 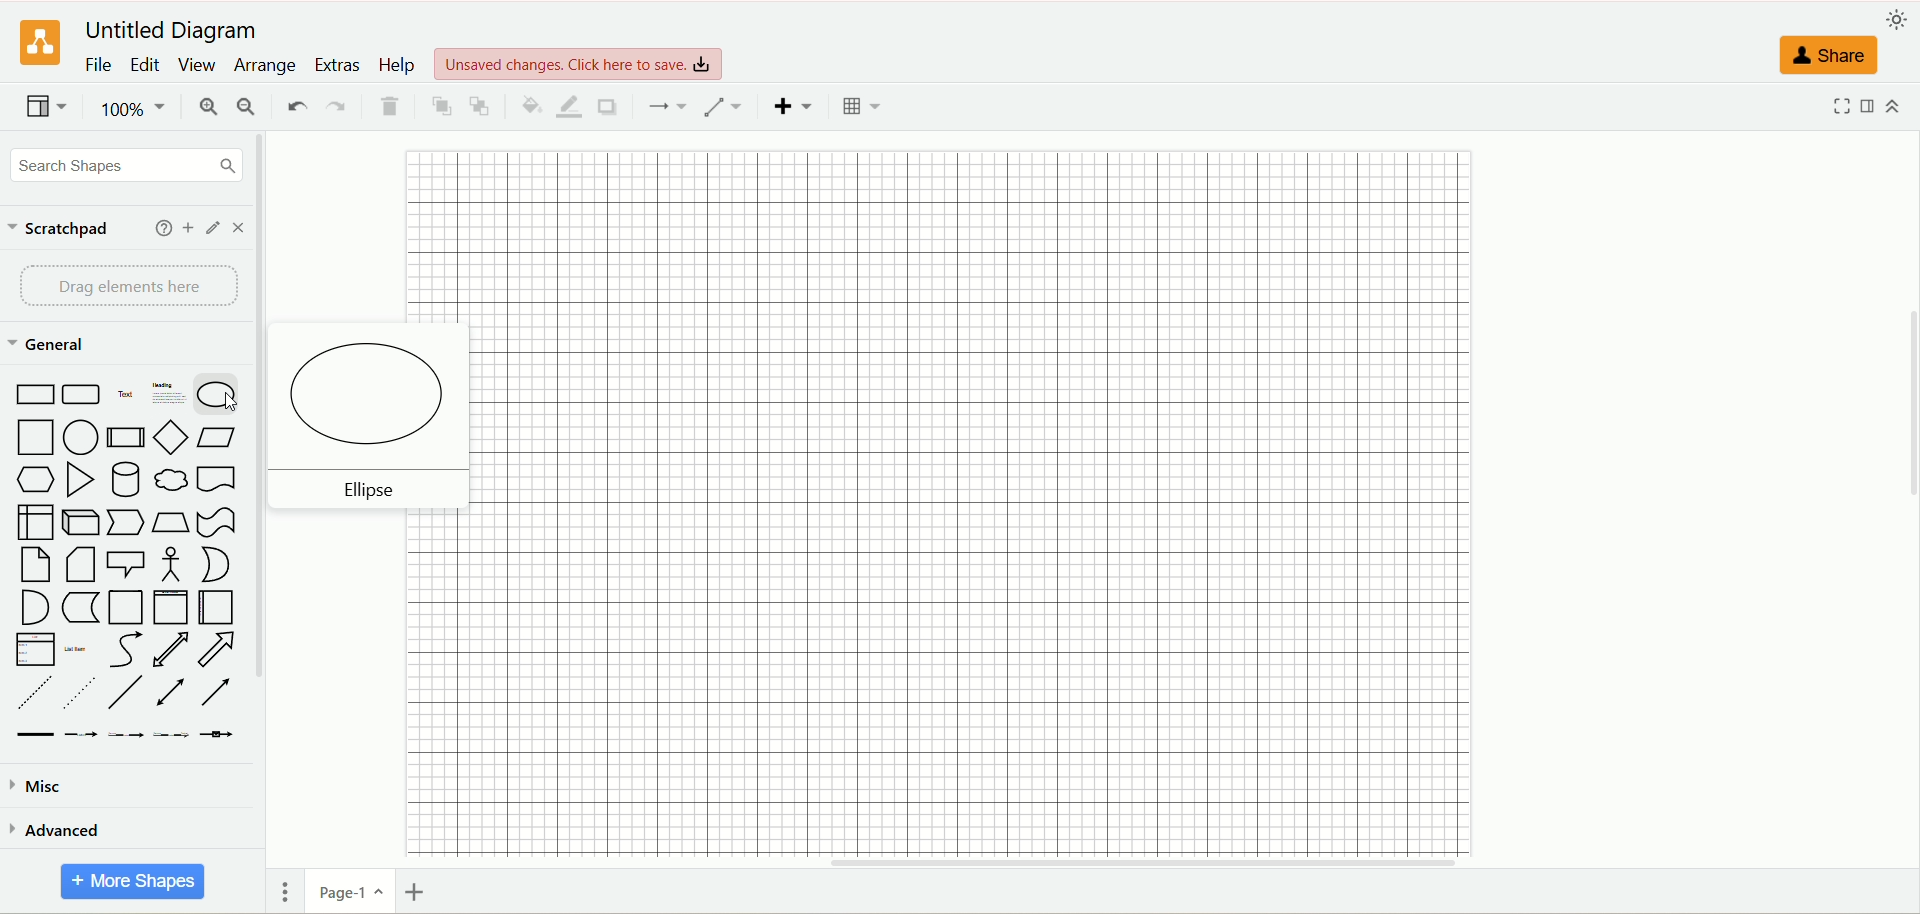 What do you see at coordinates (35, 651) in the screenshot?
I see `list` at bounding box center [35, 651].